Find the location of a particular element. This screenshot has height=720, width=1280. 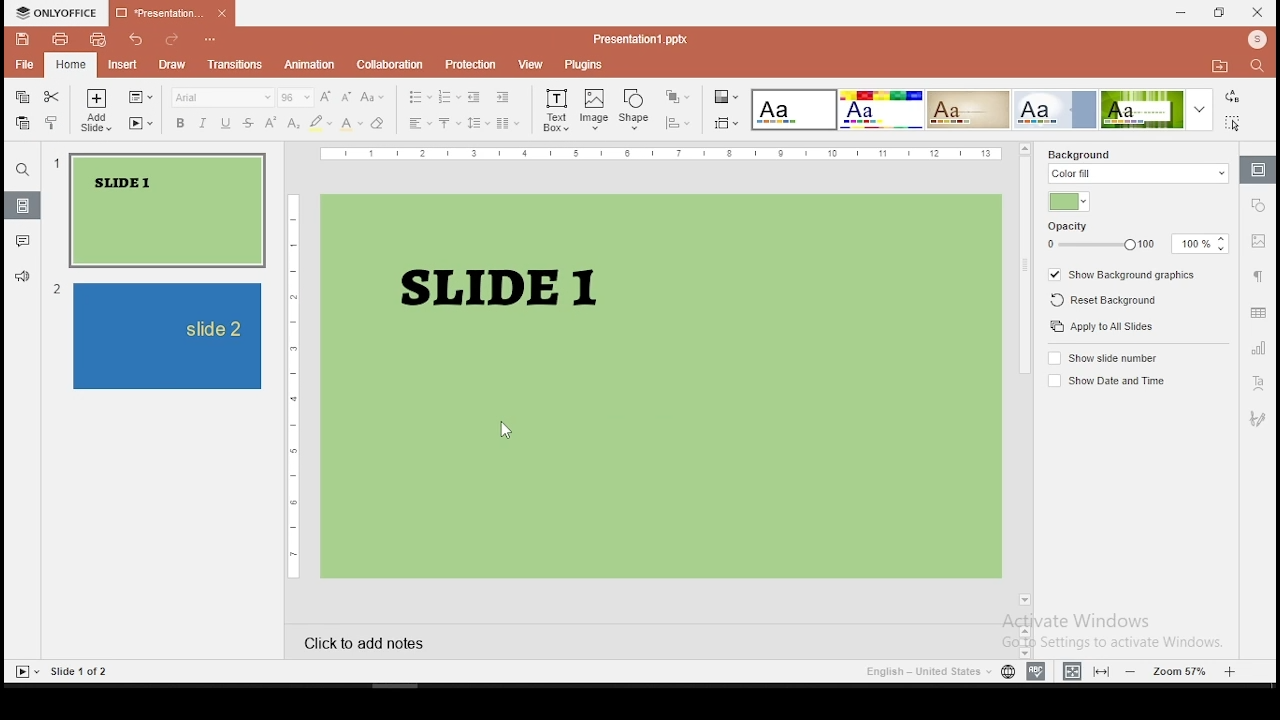

click to add notes is located at coordinates (435, 645).